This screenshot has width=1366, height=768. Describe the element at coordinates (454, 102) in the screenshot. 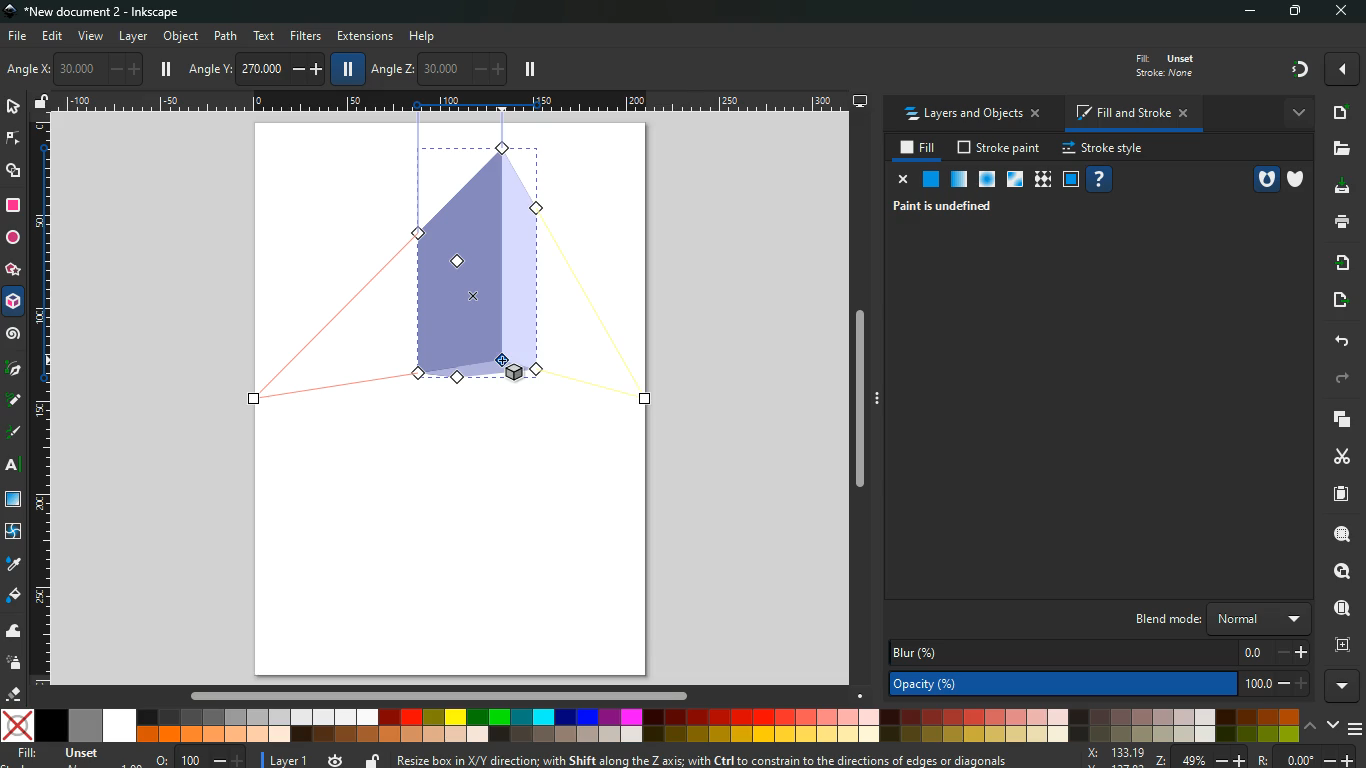

I see `Ruler` at that location.